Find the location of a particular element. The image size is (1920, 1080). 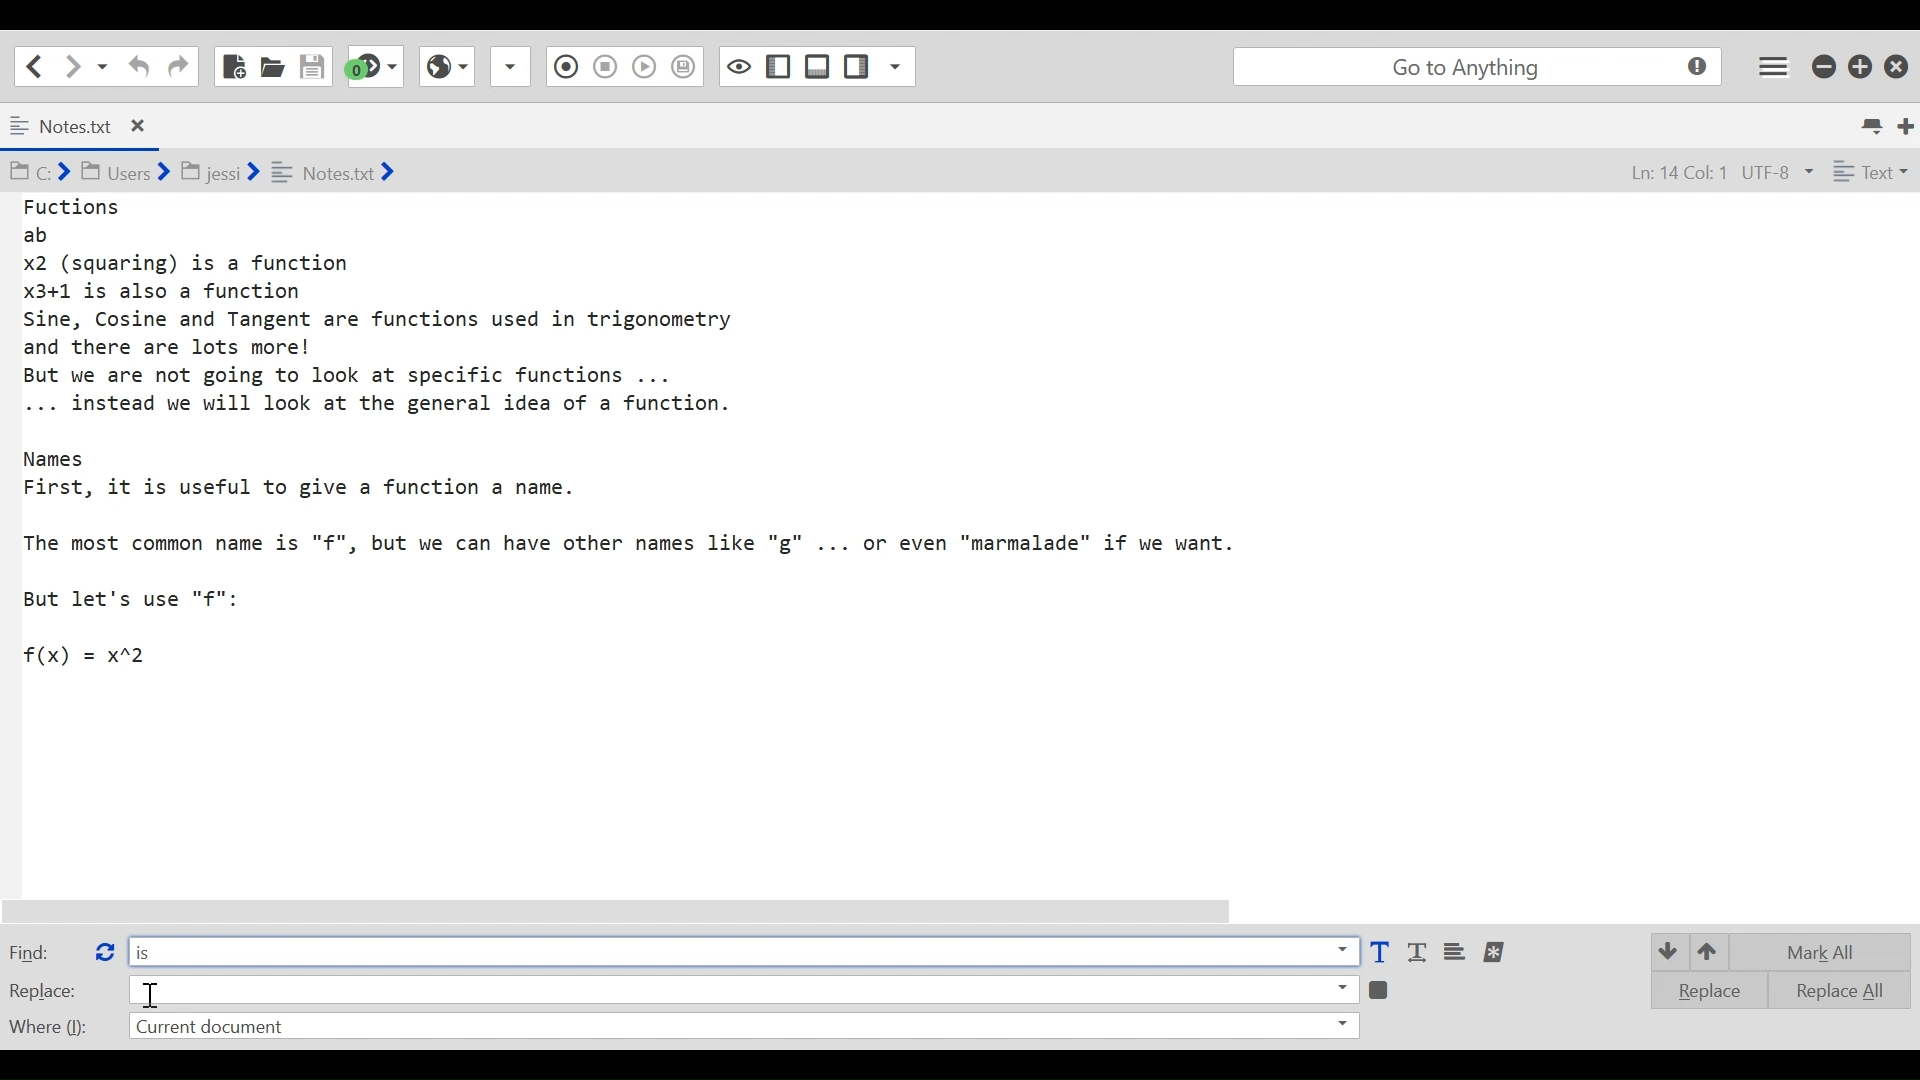

View in Browser is located at coordinates (604, 65).